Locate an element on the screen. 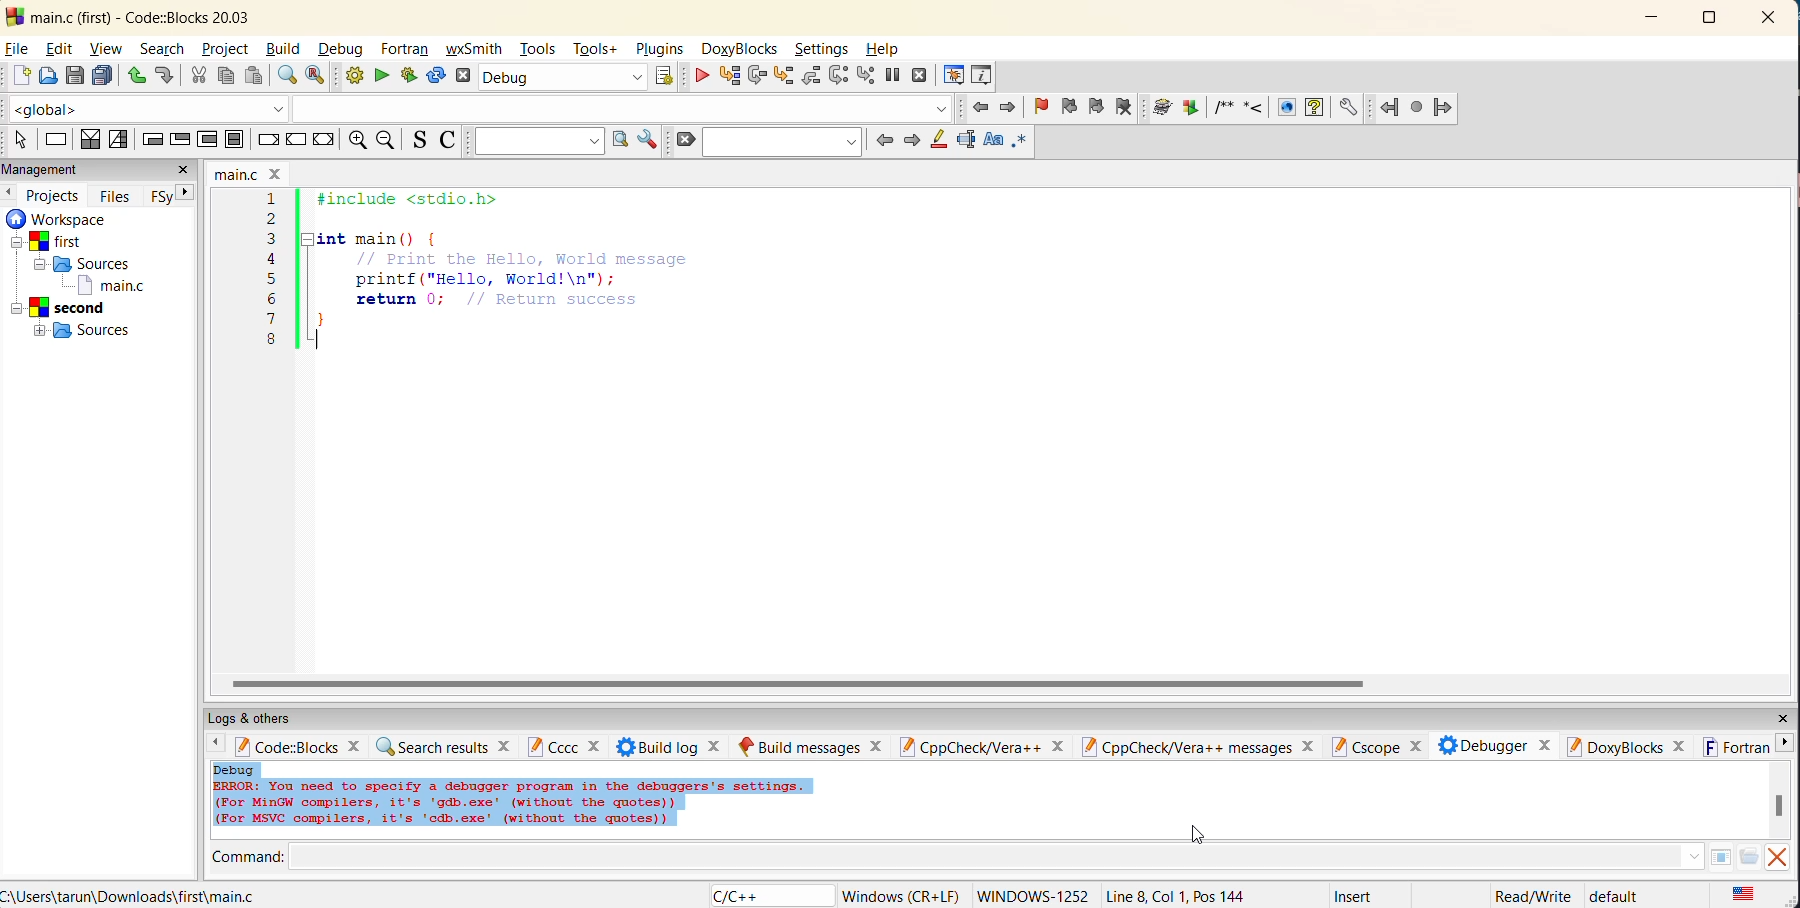  step out is located at coordinates (808, 77).